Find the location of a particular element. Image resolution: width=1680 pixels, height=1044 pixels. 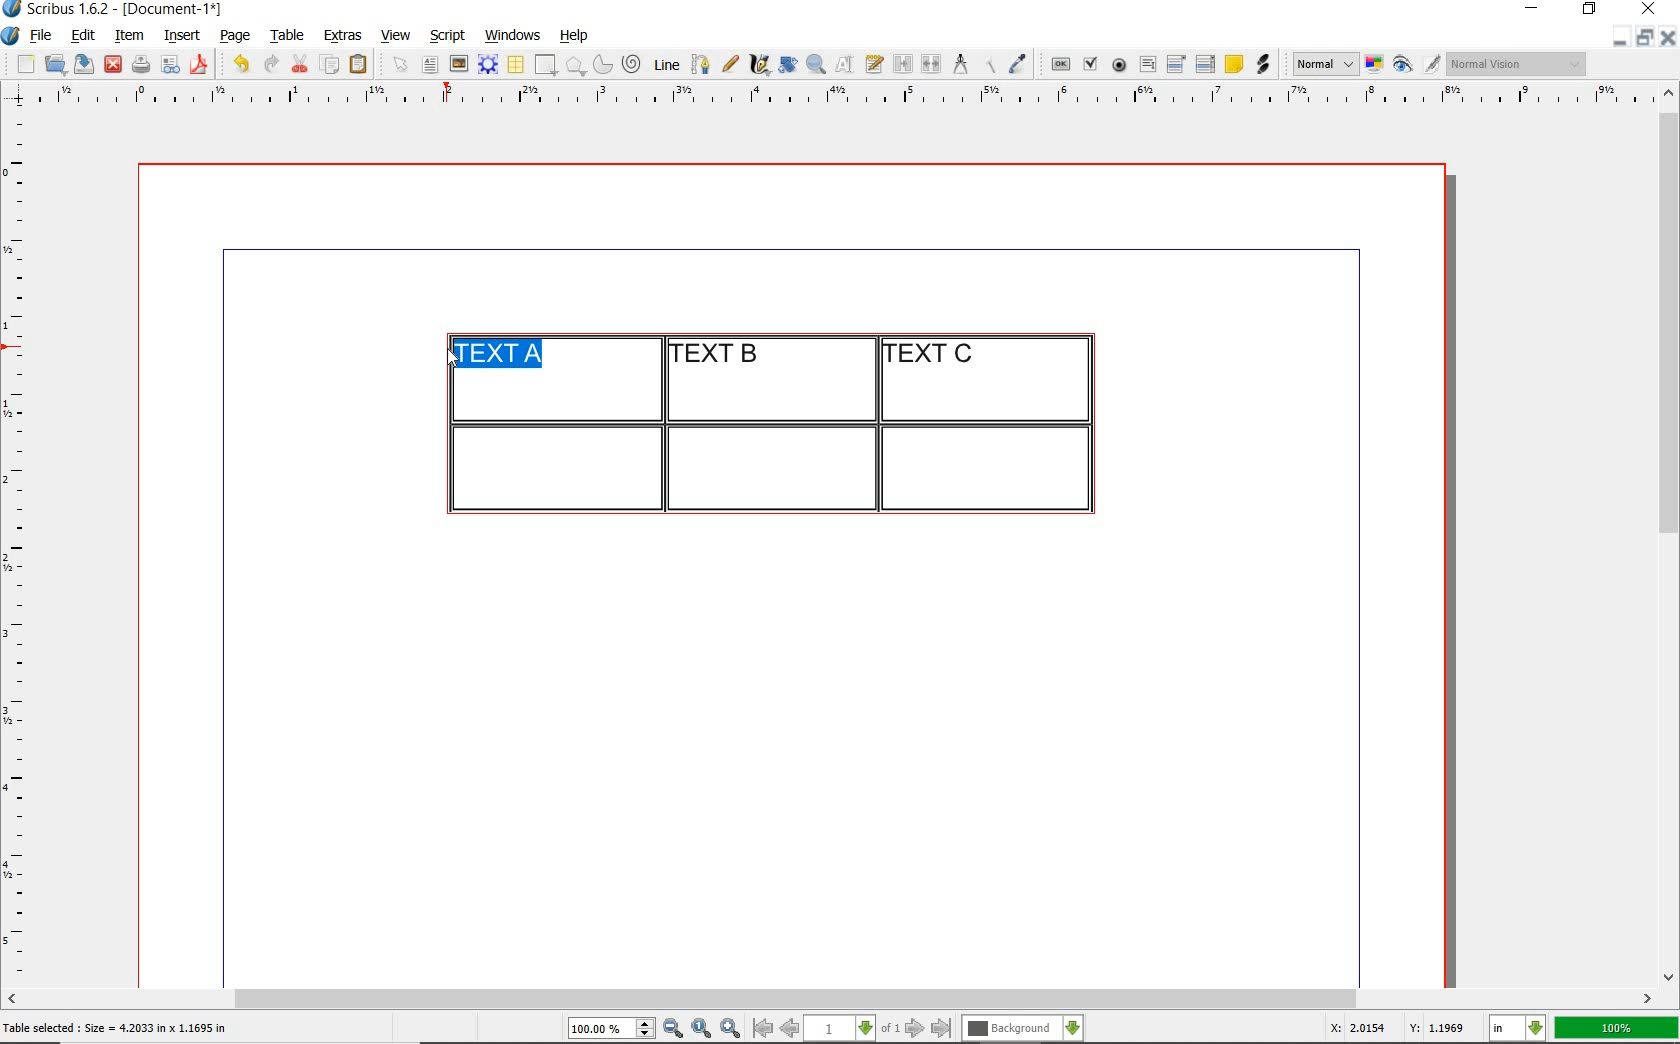

arc is located at coordinates (602, 64).